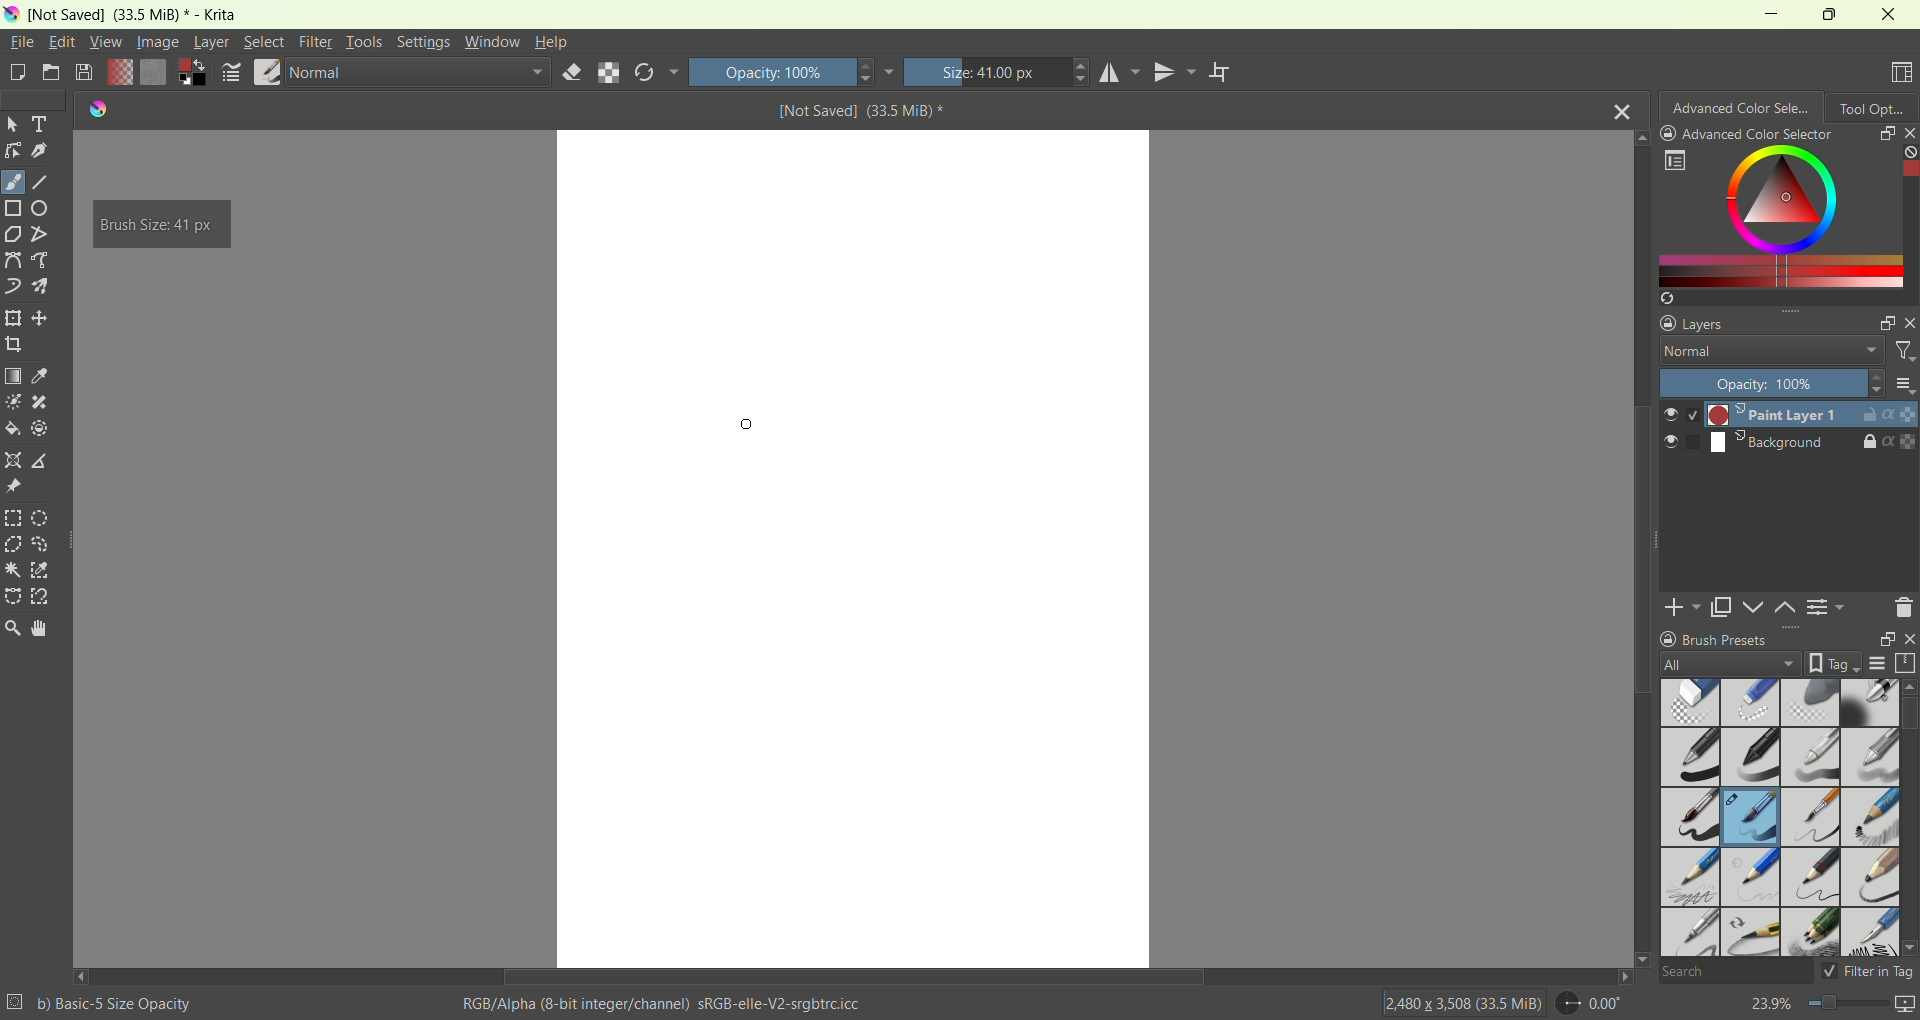 This screenshot has width=1920, height=1020. What do you see at coordinates (1742, 105) in the screenshot?
I see `advanced color selection` at bounding box center [1742, 105].